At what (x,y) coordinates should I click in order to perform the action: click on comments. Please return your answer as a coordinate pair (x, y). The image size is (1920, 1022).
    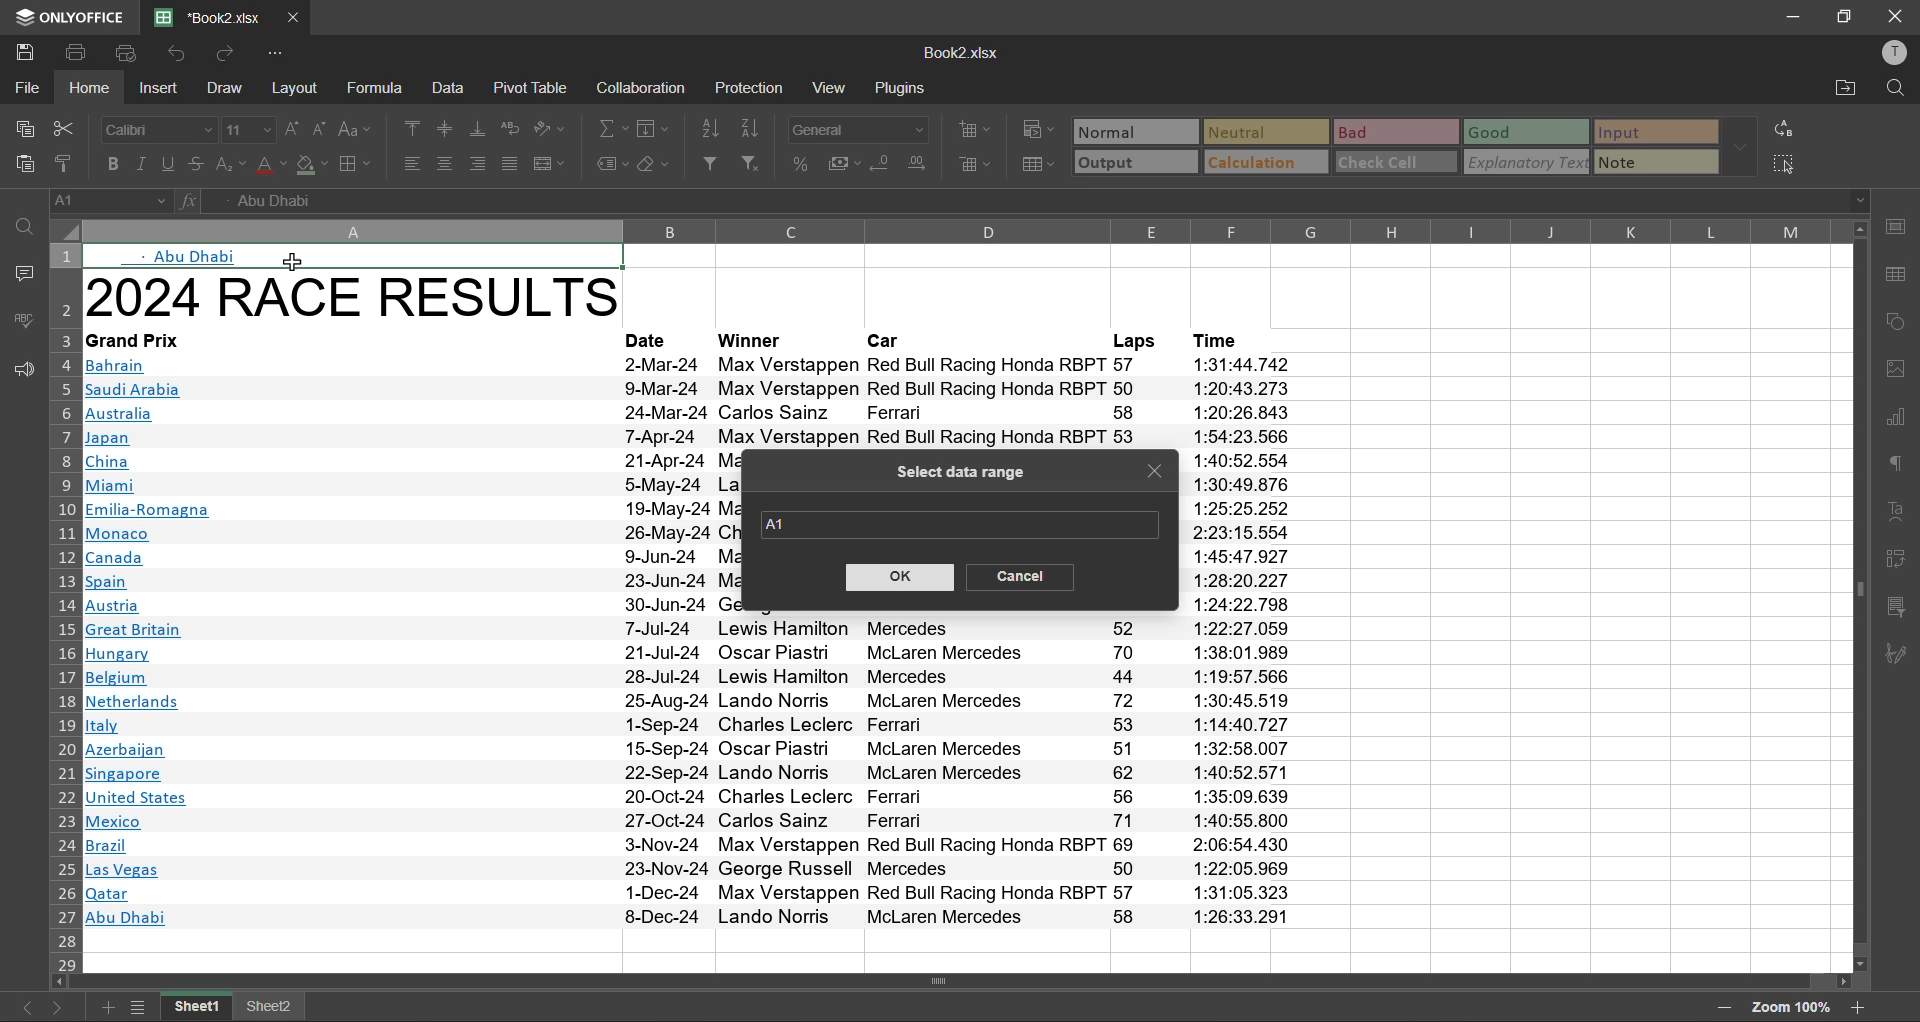
    Looking at the image, I should click on (25, 274).